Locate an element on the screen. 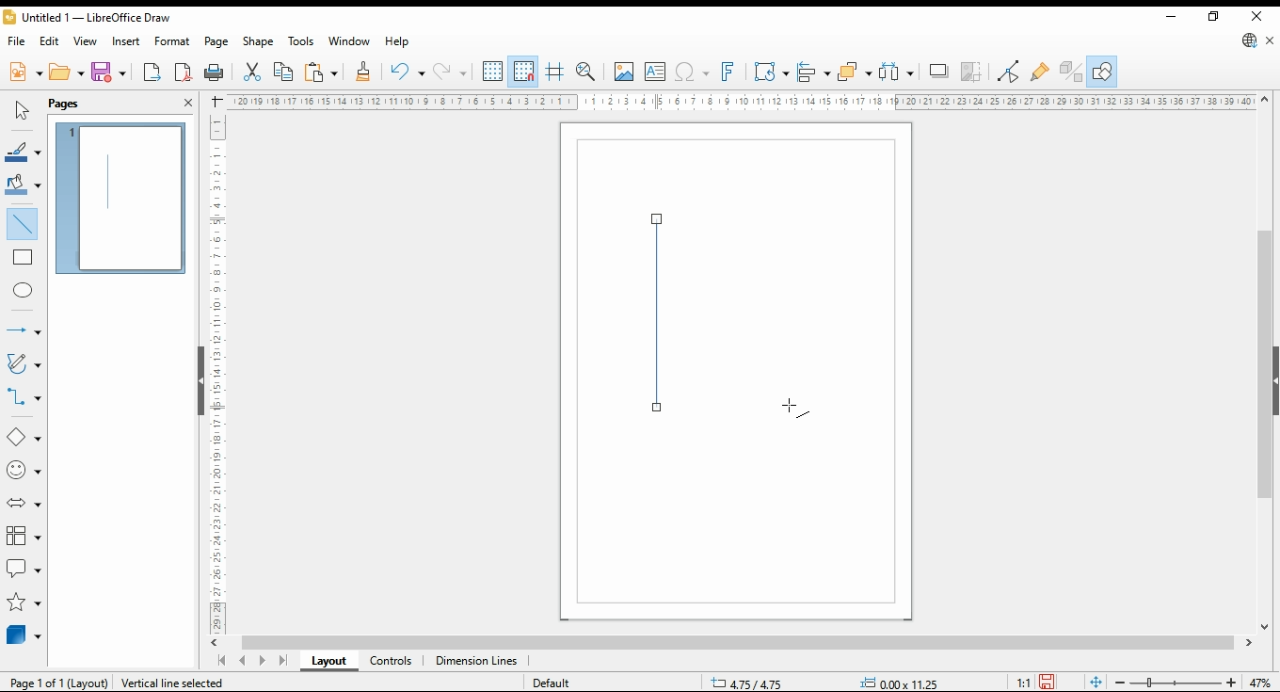 Image resolution: width=1280 pixels, height=692 pixels. move left is located at coordinates (217, 643).